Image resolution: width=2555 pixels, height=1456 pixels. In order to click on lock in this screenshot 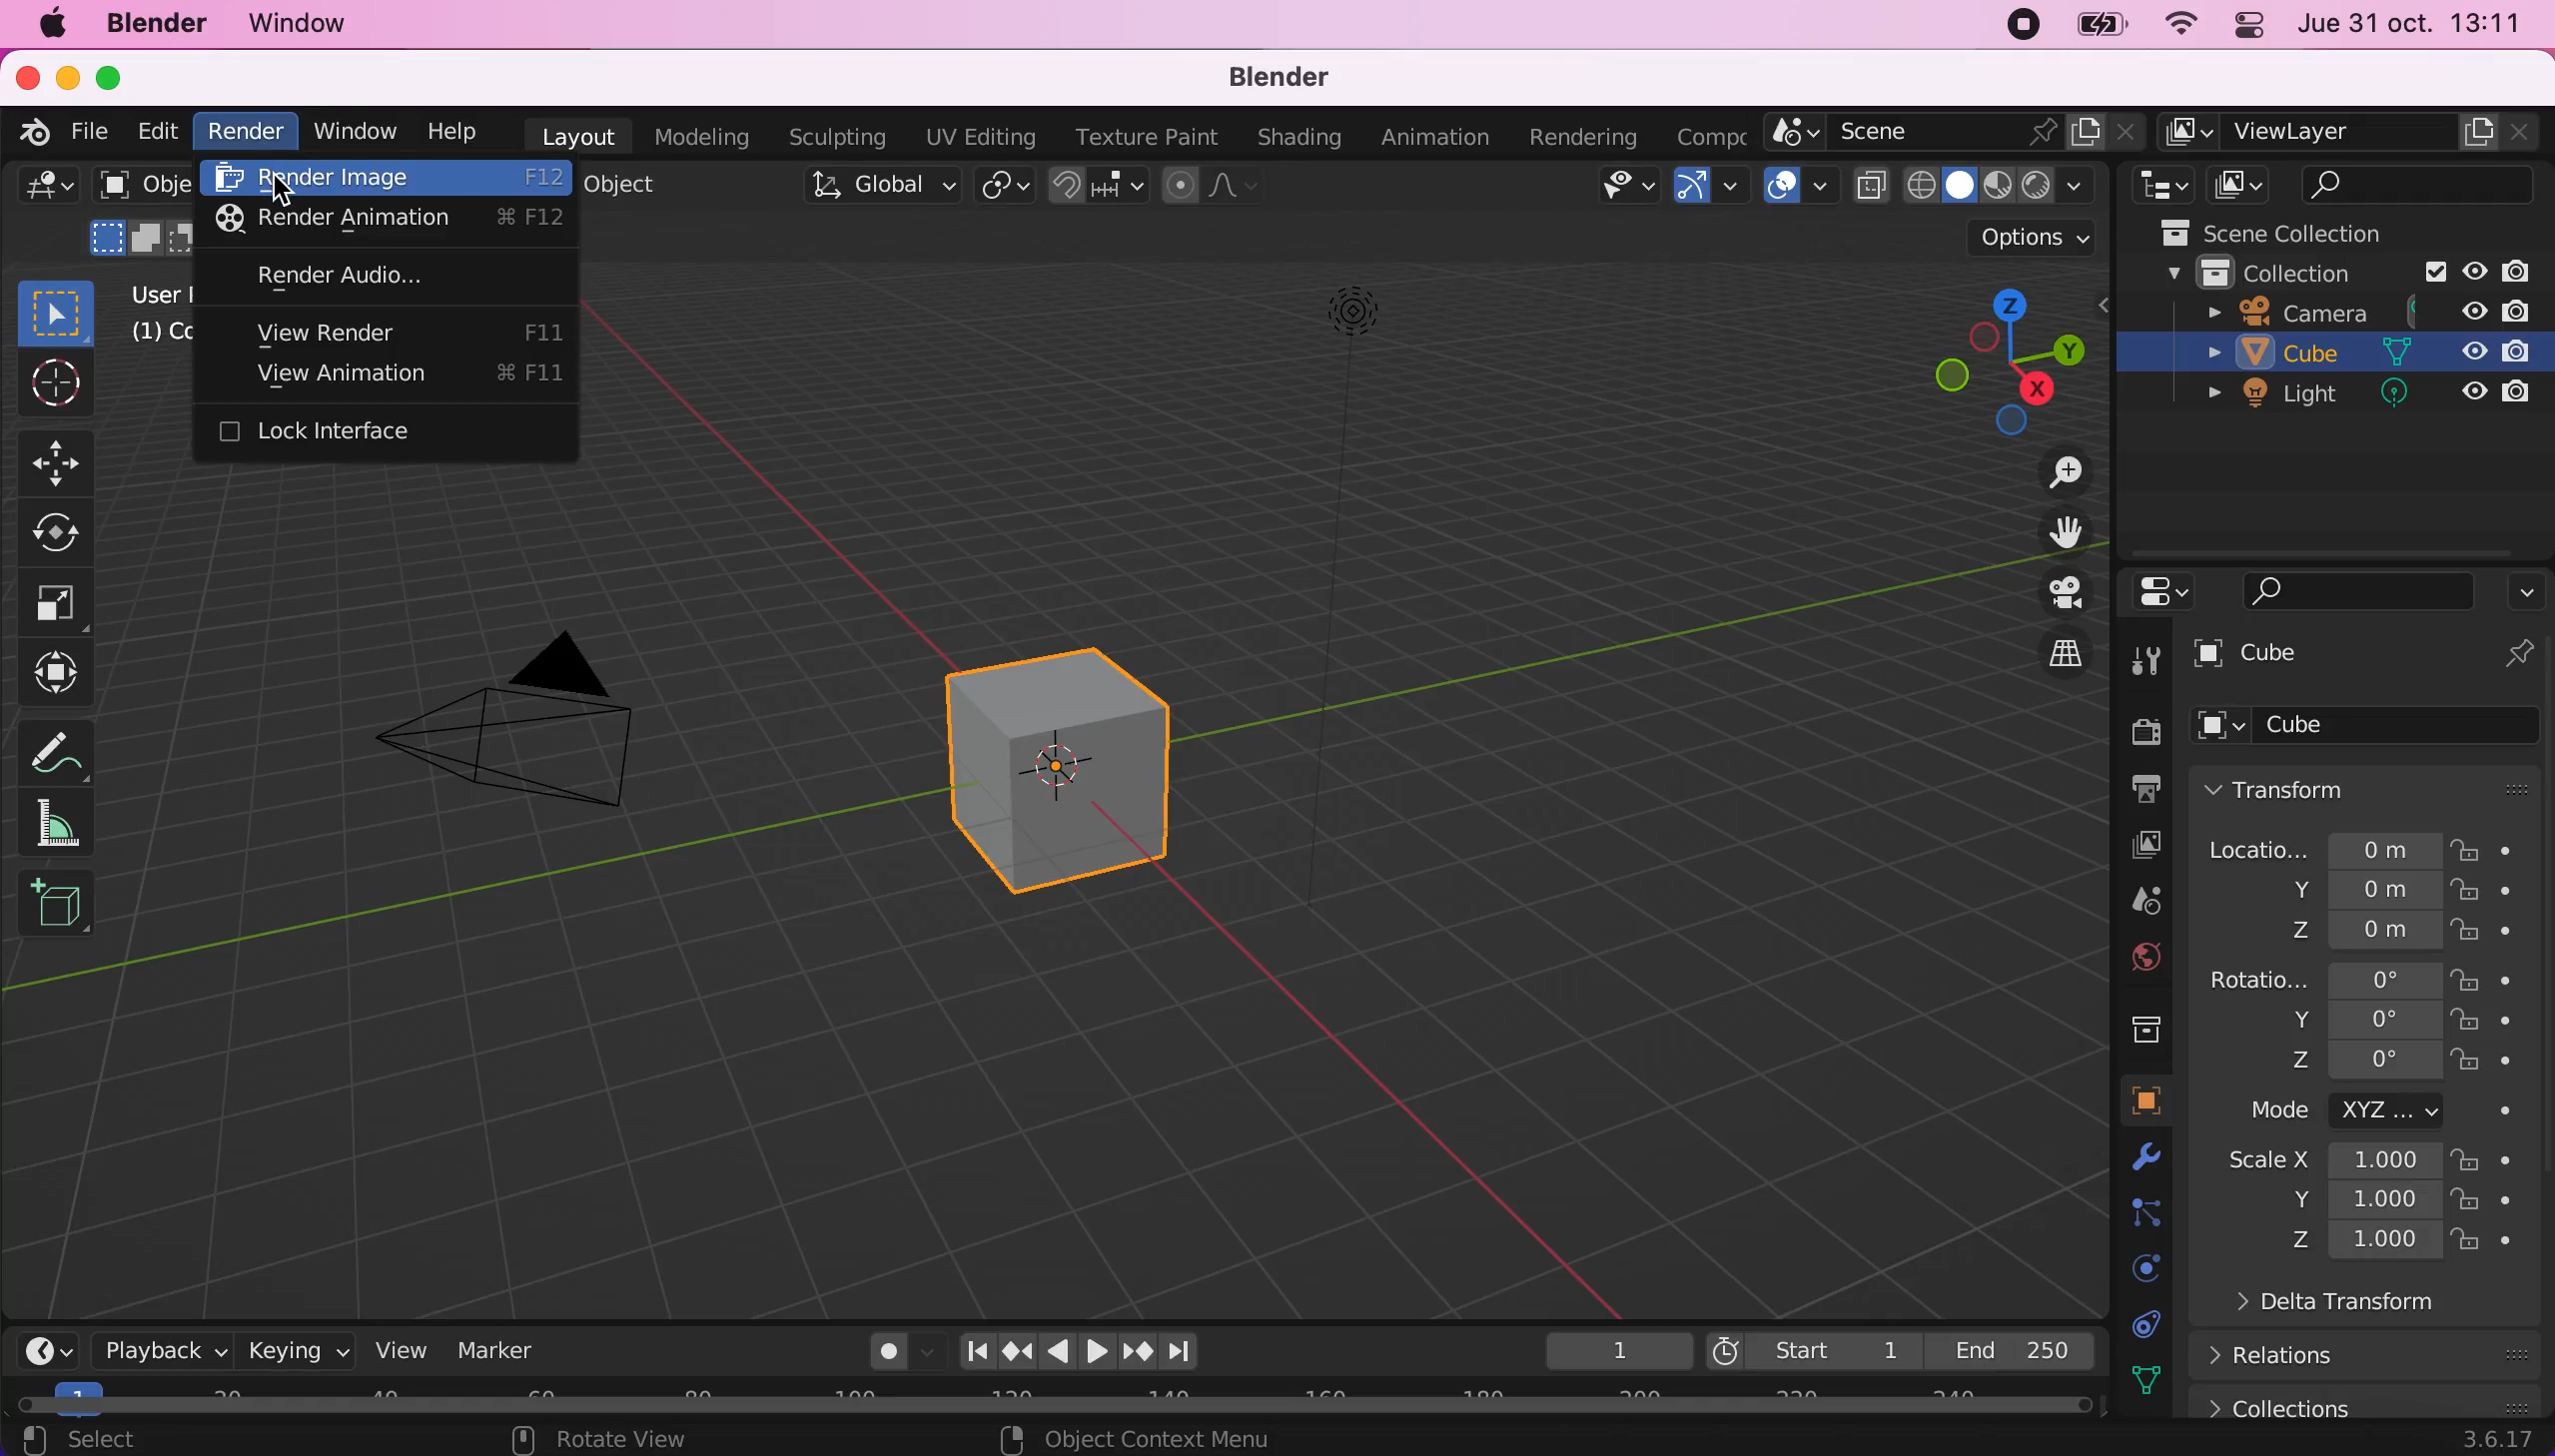, I will do `click(2490, 1025)`.